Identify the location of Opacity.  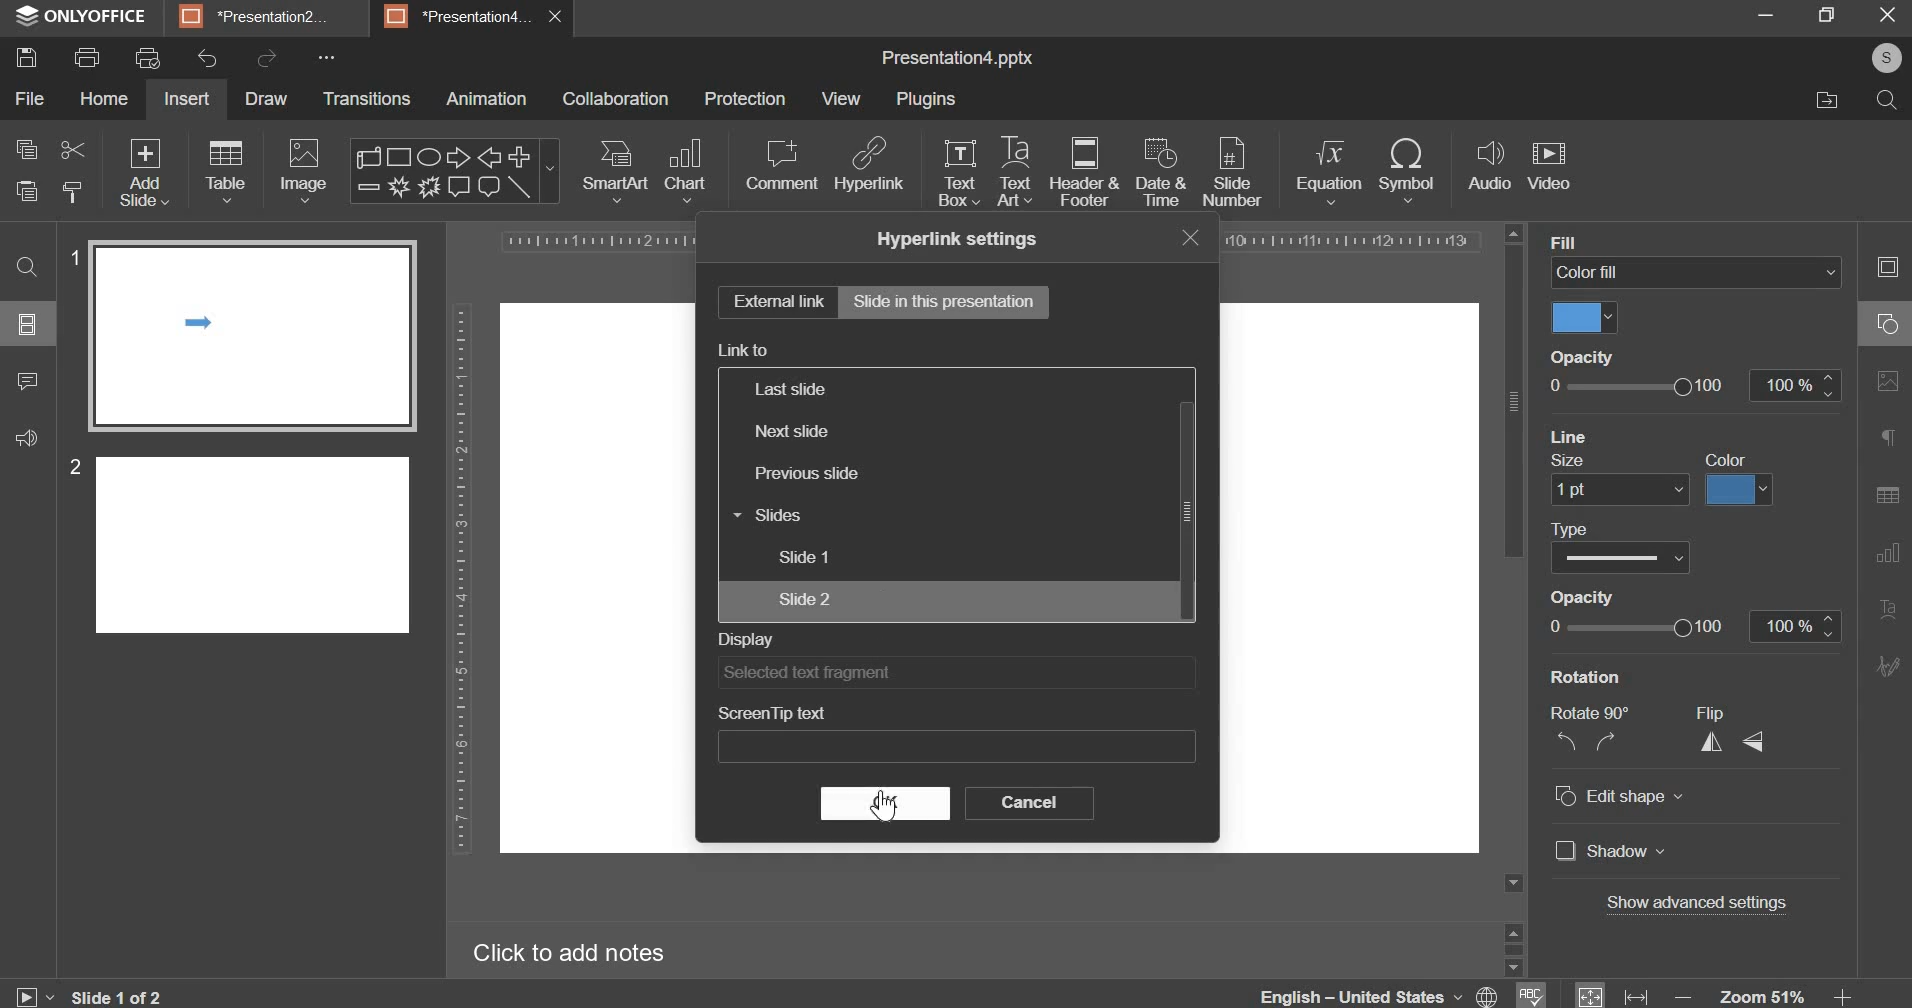
(1579, 358).